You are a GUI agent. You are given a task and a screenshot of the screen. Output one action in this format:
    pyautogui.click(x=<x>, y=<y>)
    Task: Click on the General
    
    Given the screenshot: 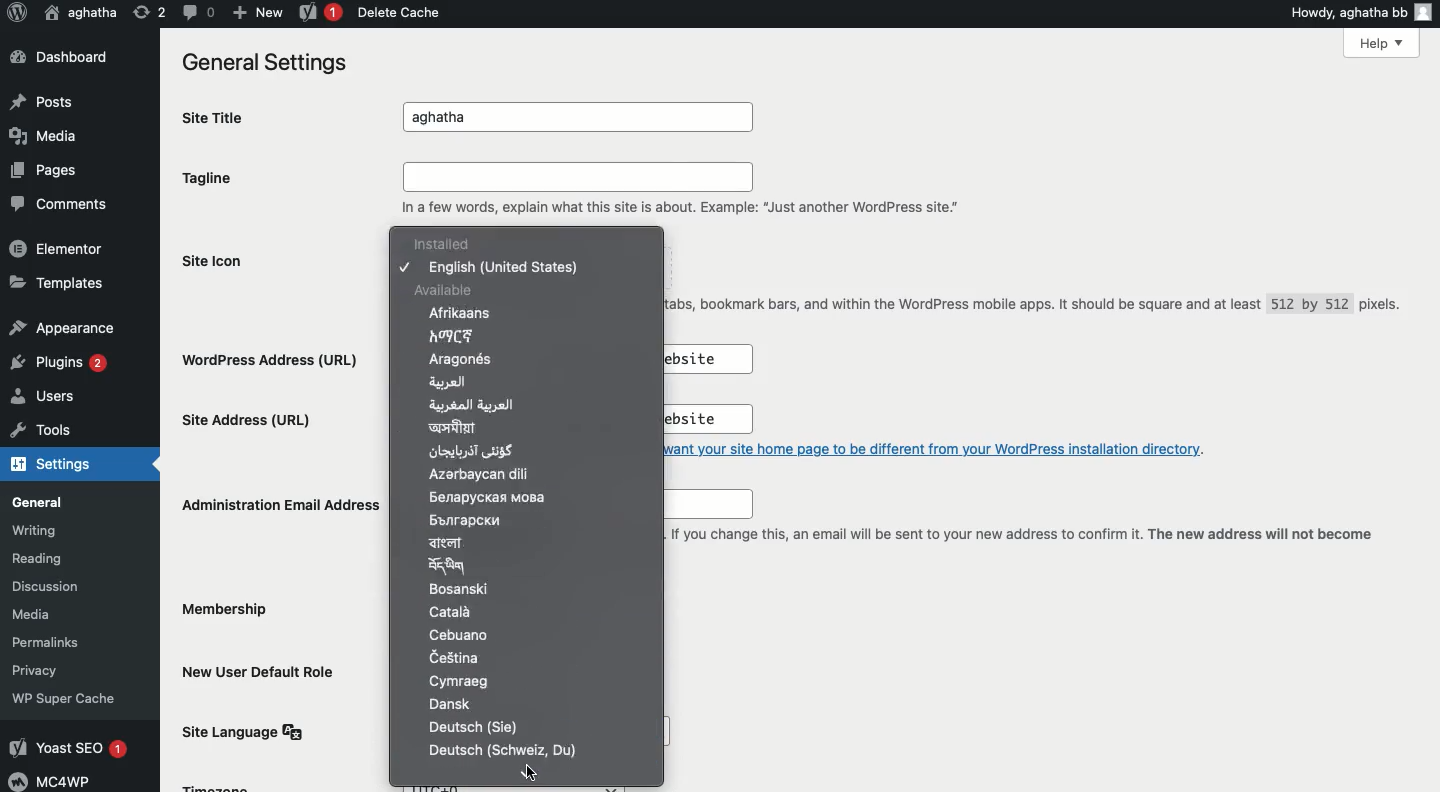 What is the action you would take?
    pyautogui.click(x=48, y=501)
    